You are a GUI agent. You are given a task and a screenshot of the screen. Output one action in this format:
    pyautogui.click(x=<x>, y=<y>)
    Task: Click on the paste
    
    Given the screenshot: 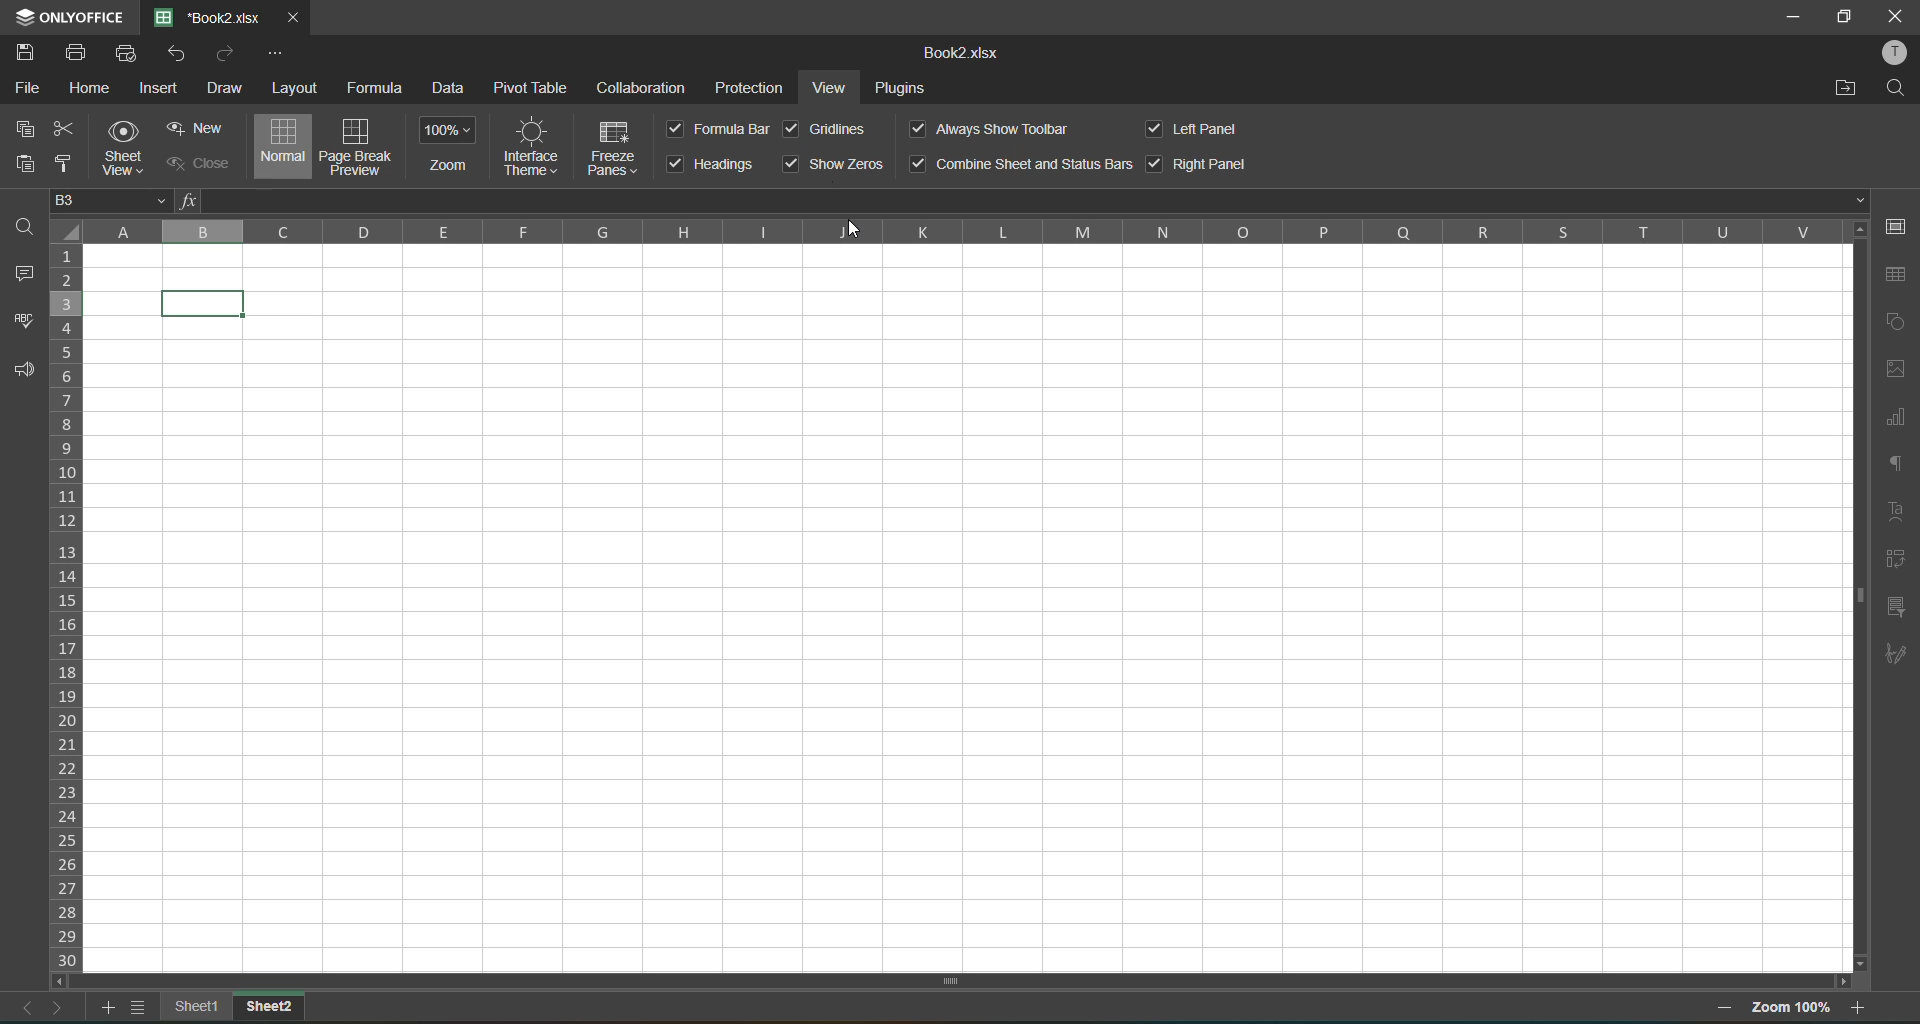 What is the action you would take?
    pyautogui.click(x=19, y=164)
    